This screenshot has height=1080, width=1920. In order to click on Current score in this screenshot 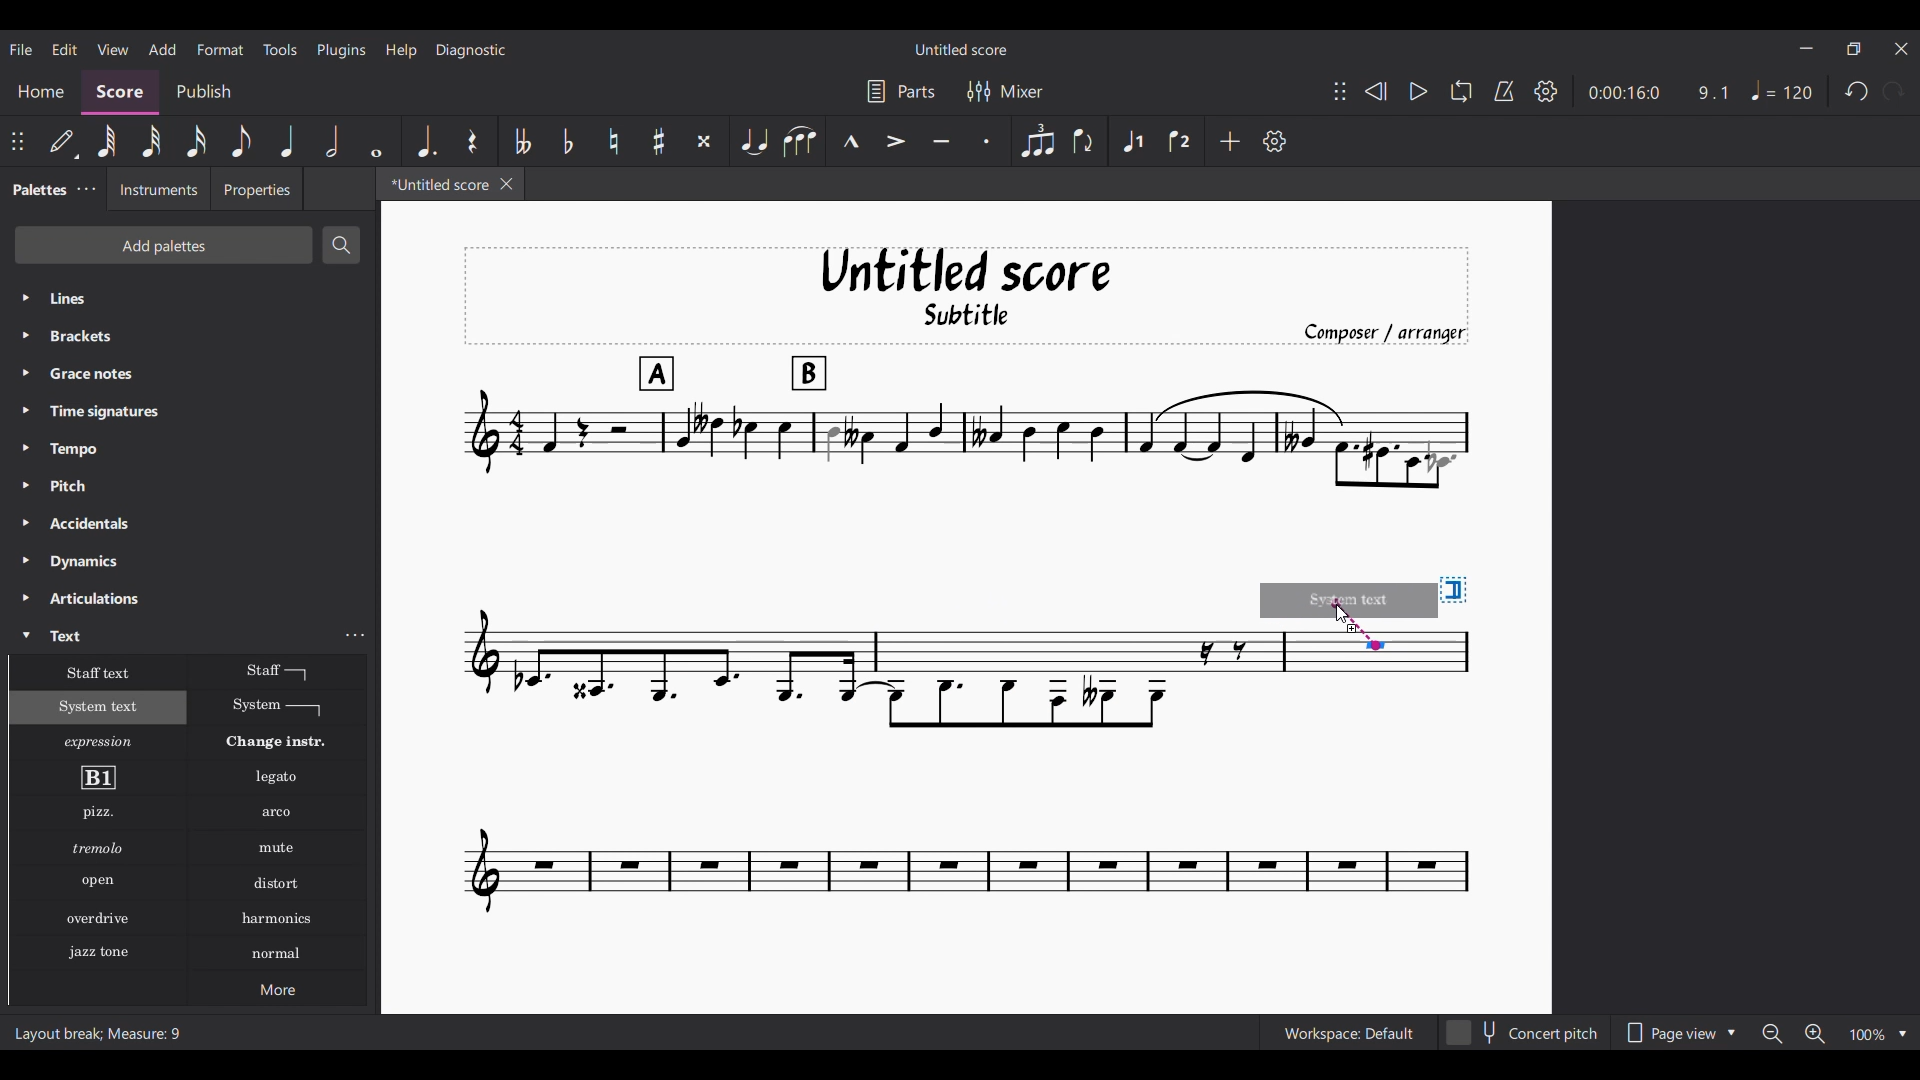, I will do `click(1367, 786)`.